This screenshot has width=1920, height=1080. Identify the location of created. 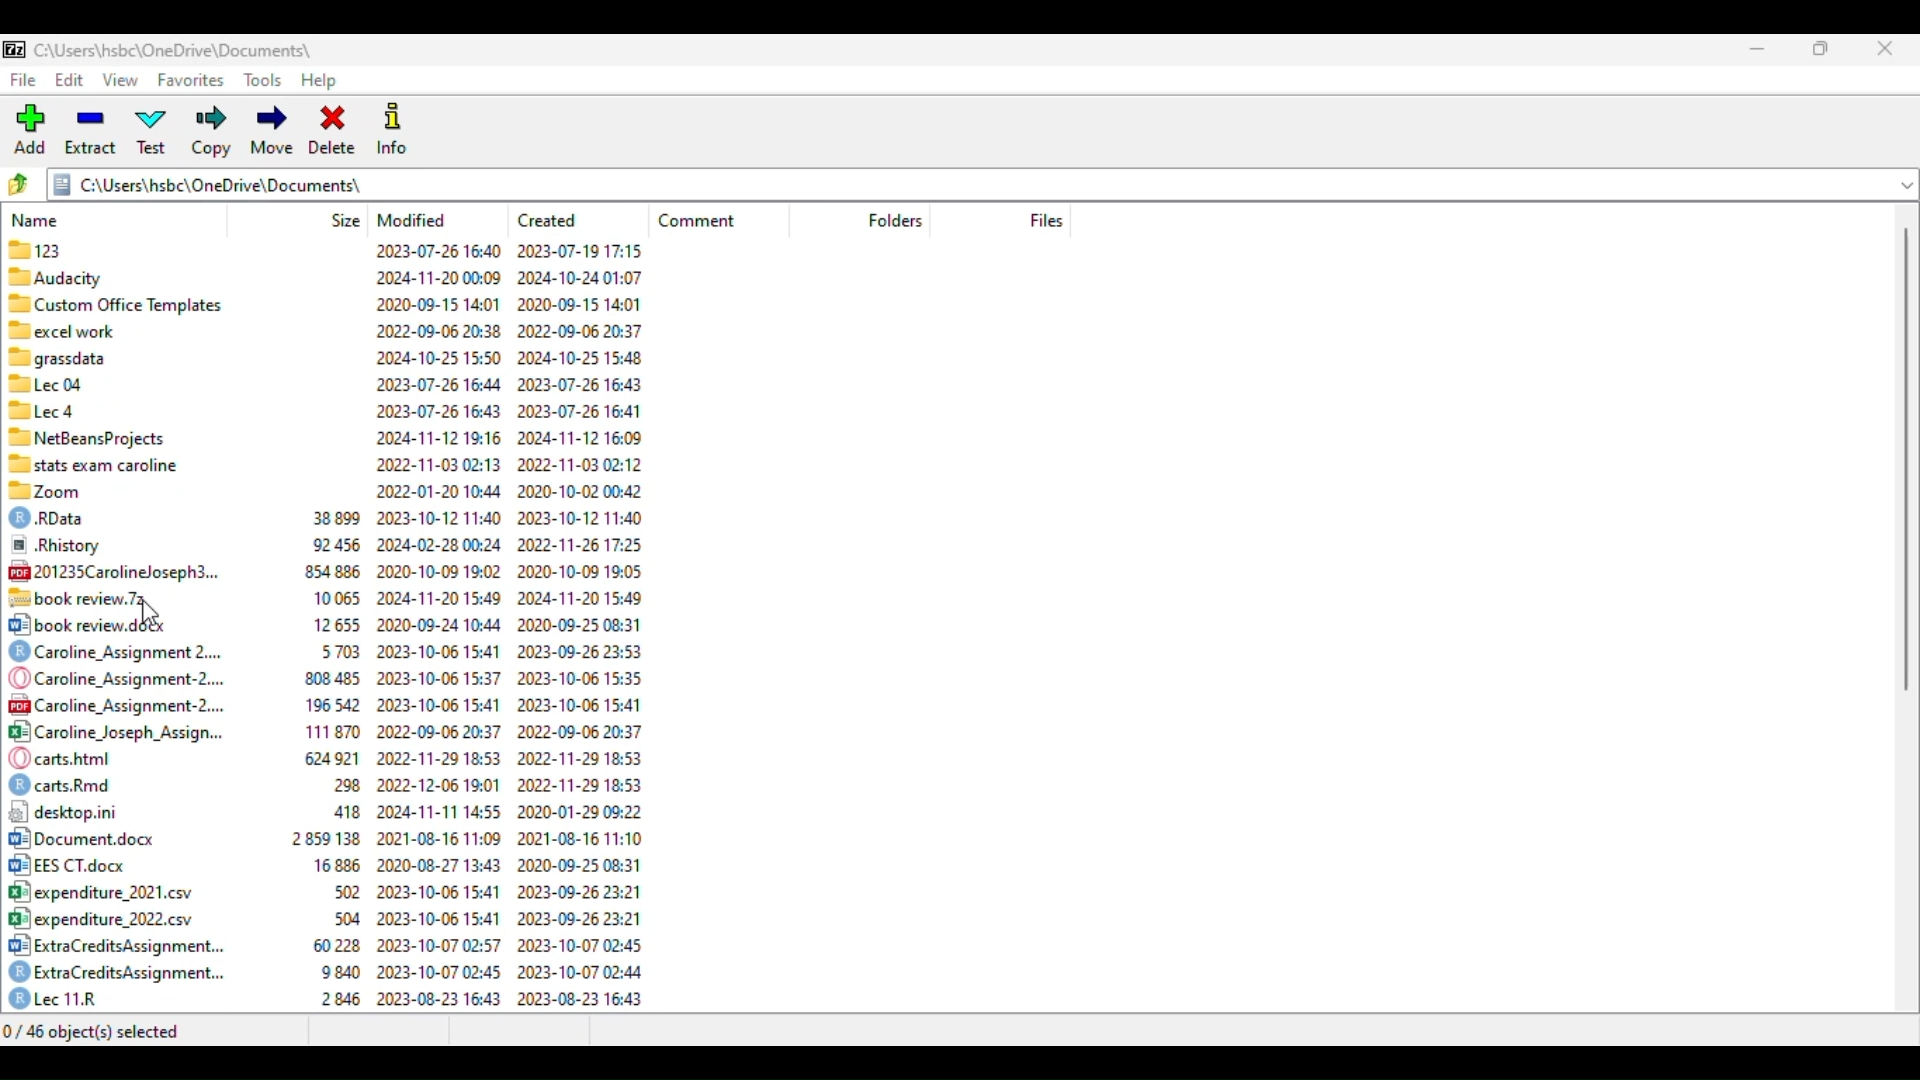
(548, 221).